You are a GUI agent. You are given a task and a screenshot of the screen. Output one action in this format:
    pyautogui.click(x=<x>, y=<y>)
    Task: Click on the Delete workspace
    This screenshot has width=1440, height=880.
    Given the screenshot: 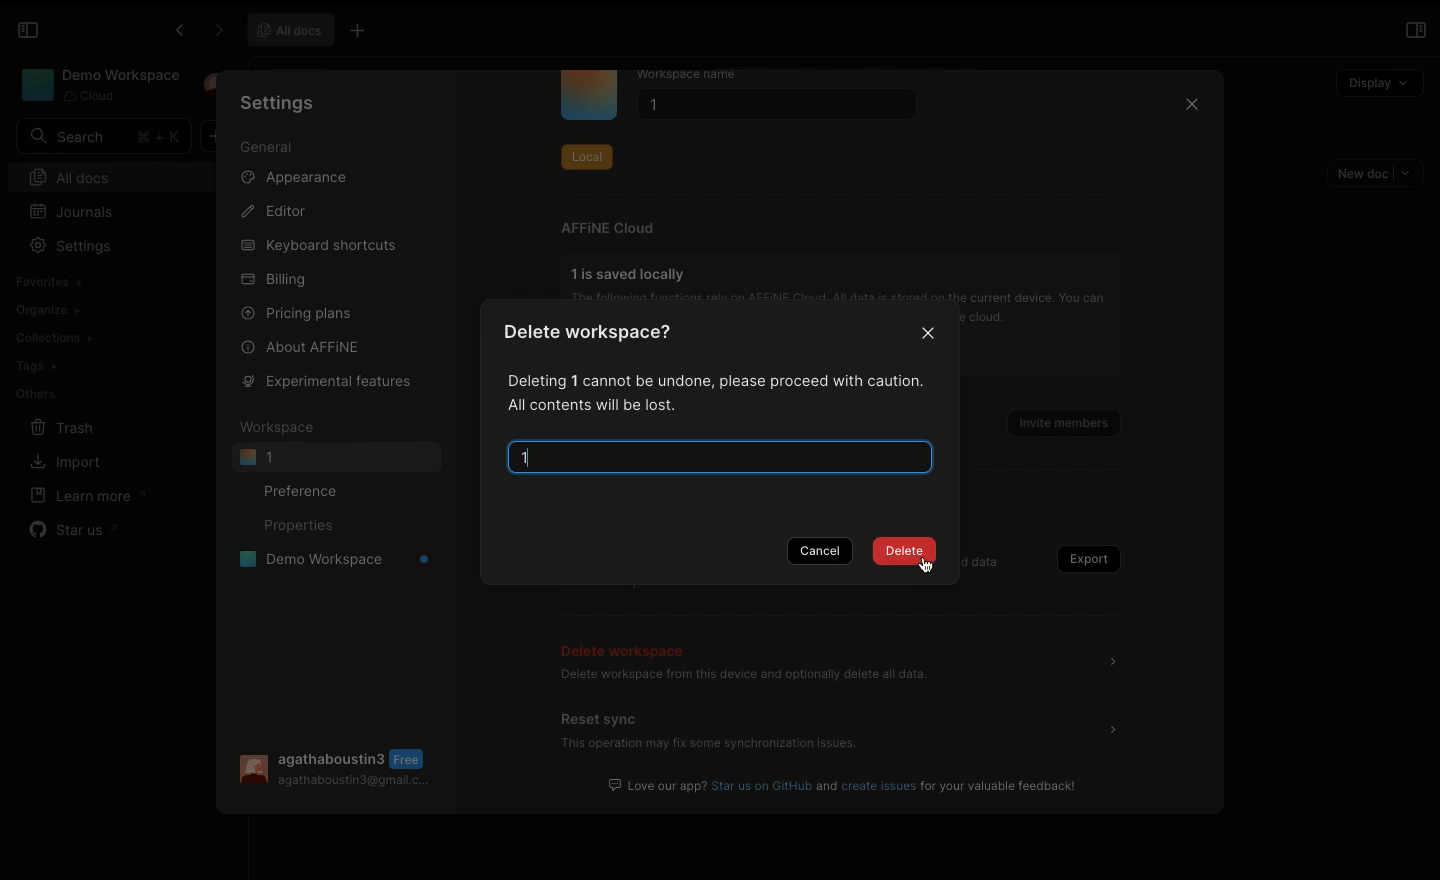 What is the action you would take?
    pyautogui.click(x=627, y=648)
    